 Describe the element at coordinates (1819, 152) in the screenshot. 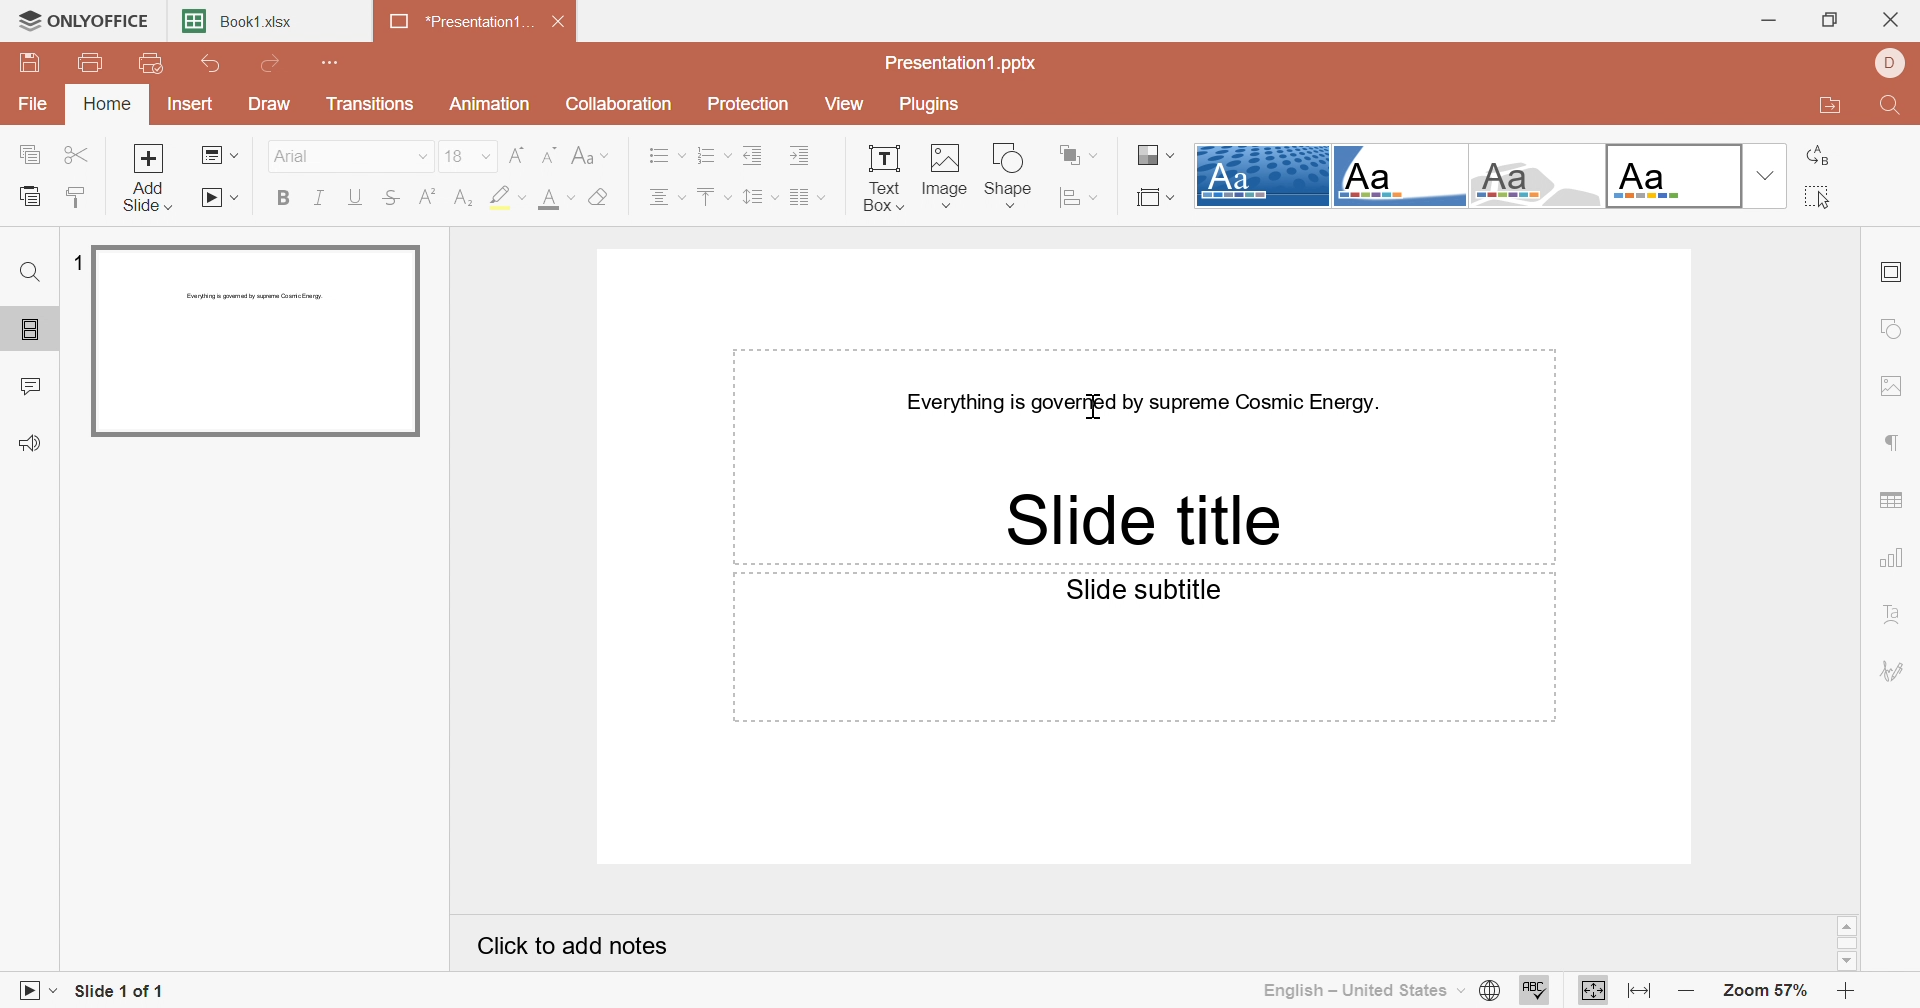

I see `Replace` at that location.